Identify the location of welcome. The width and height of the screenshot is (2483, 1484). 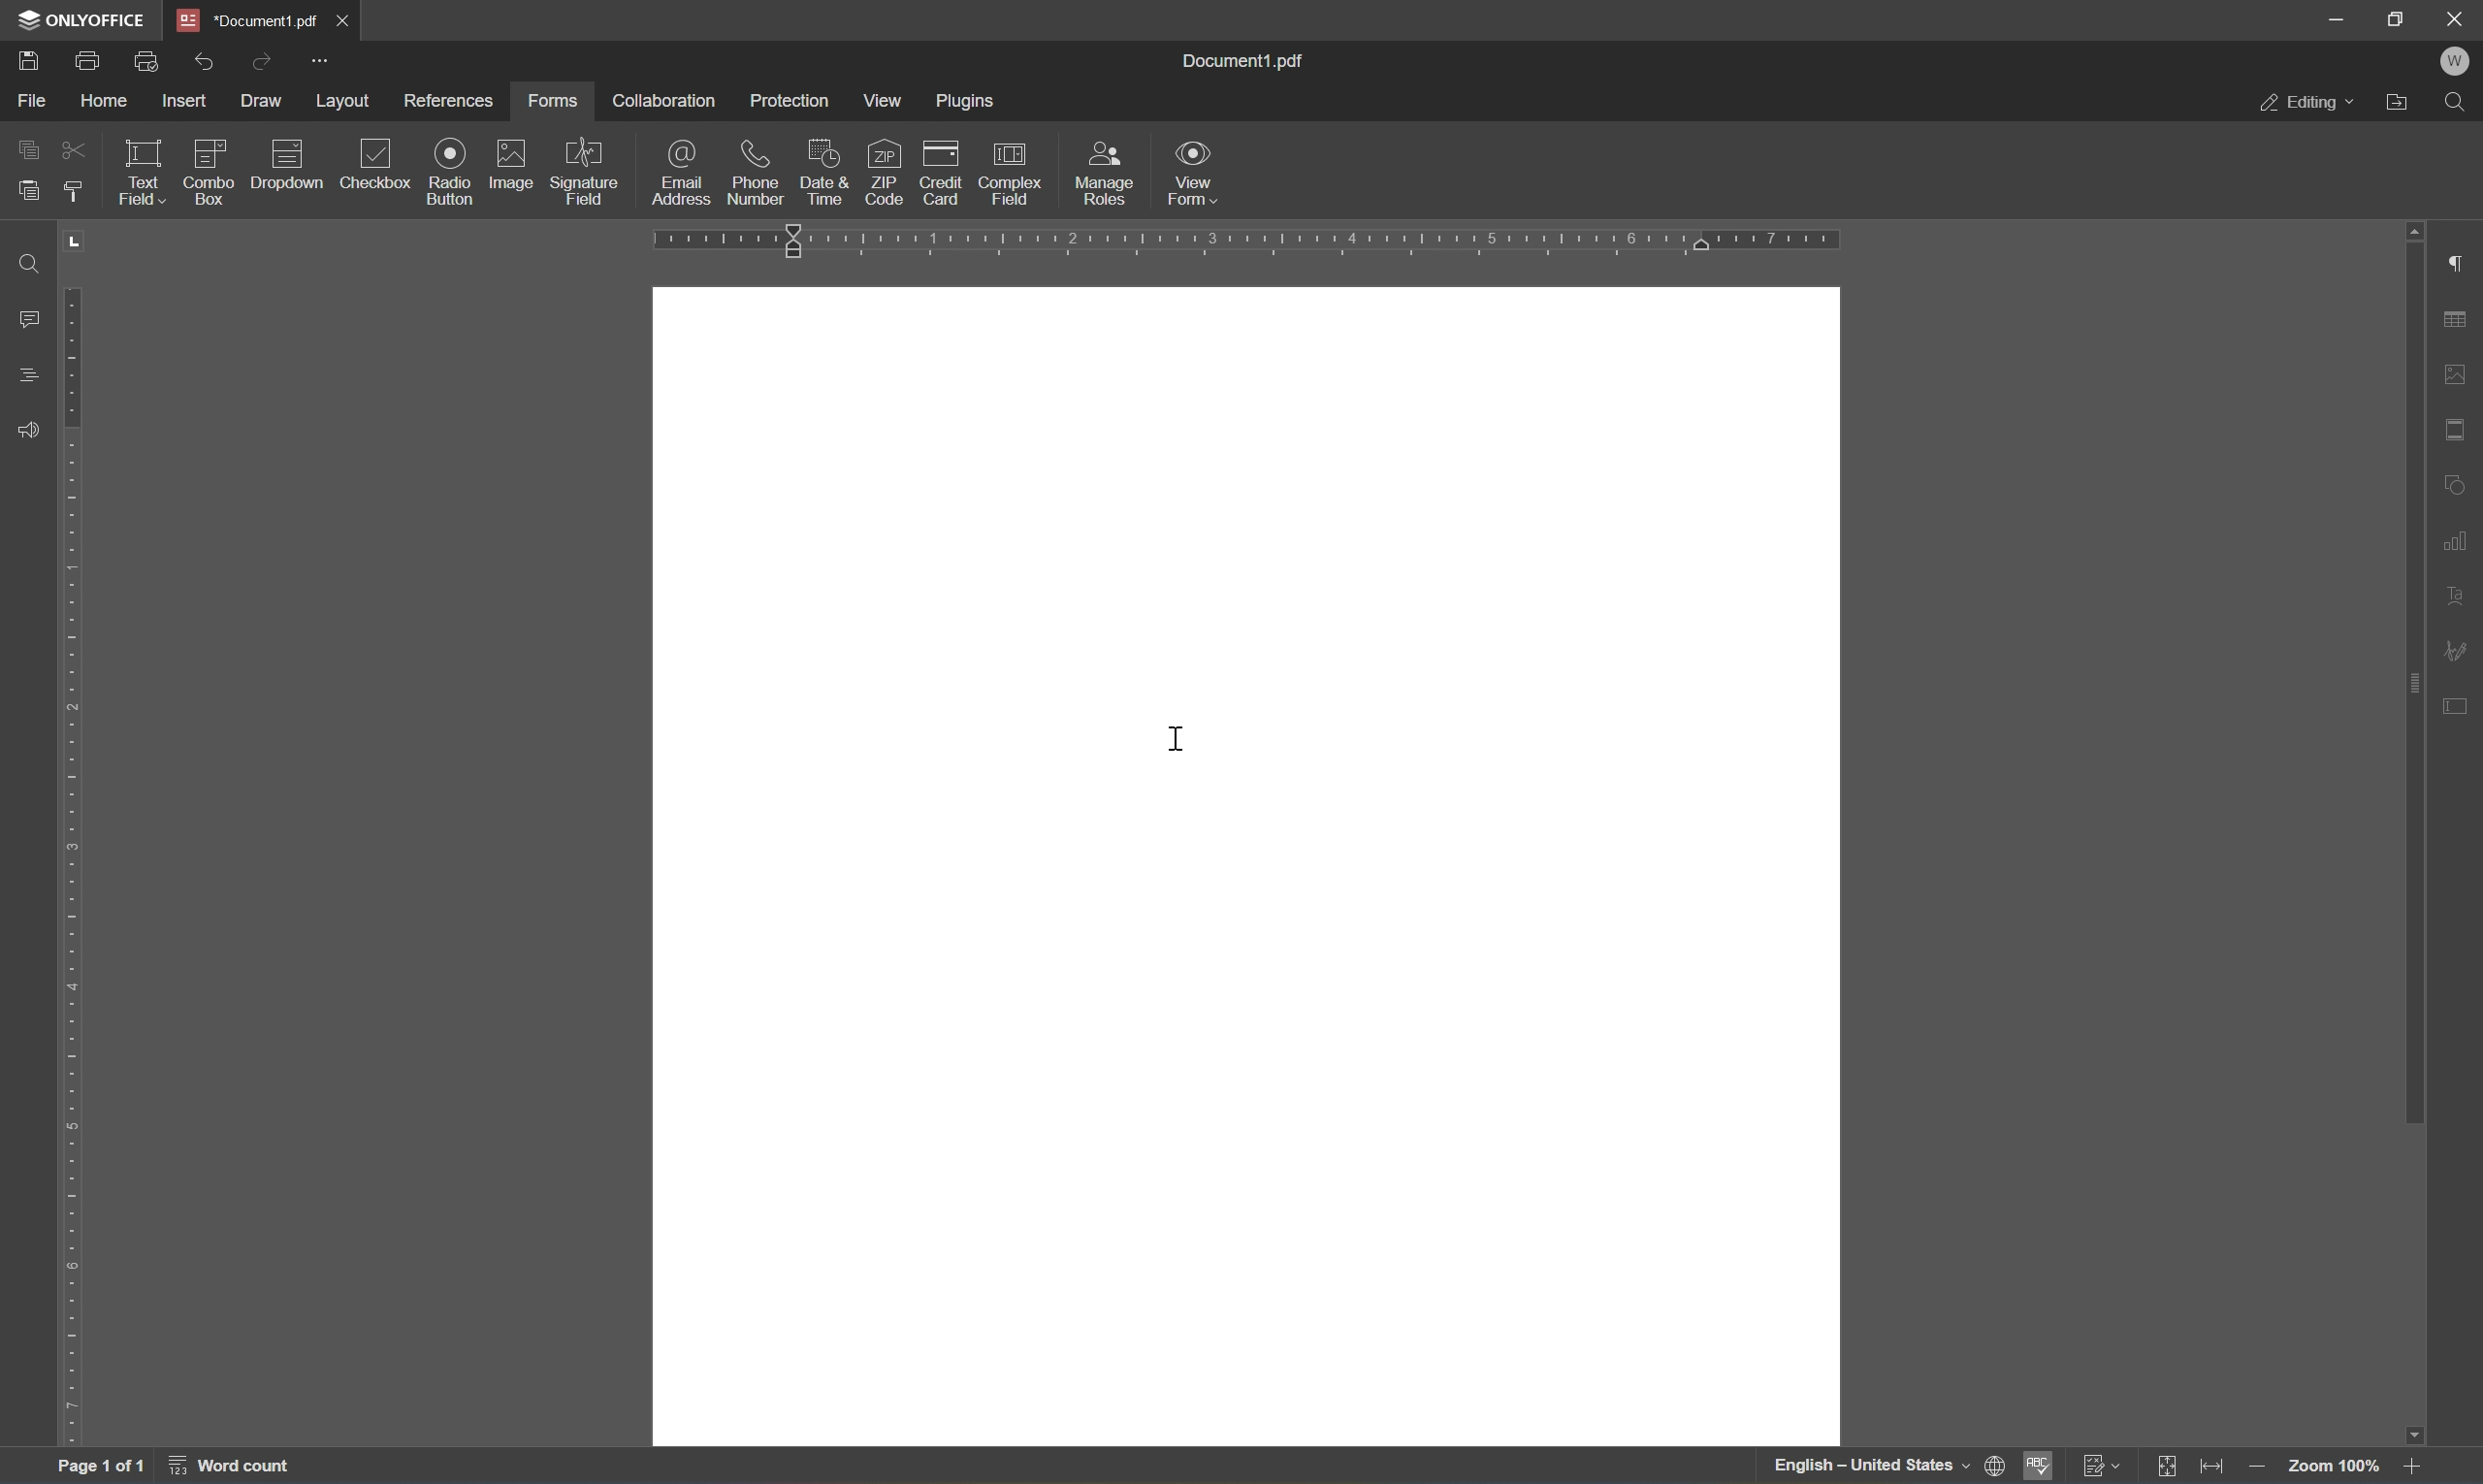
(2458, 59).